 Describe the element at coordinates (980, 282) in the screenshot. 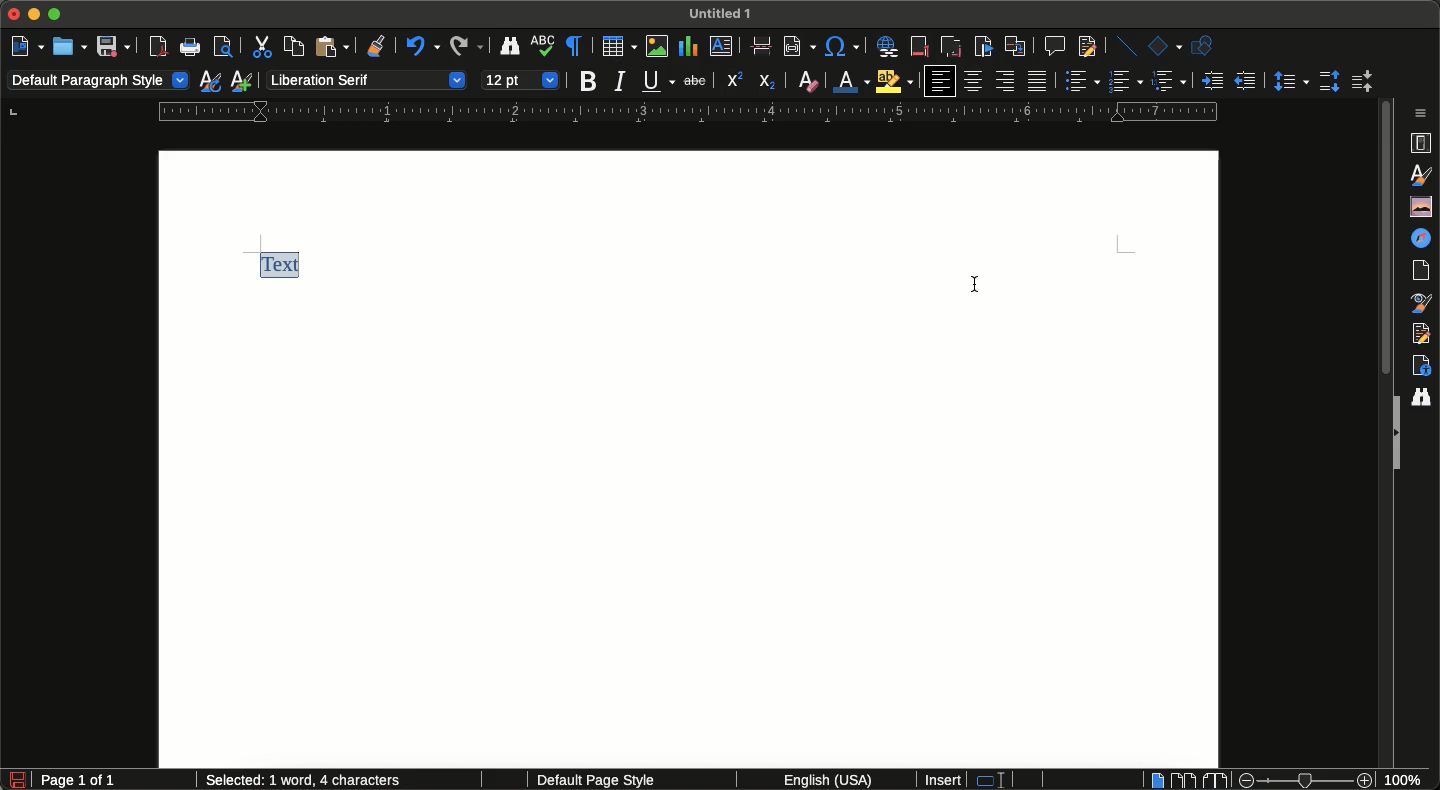

I see `Cursor on page for clicking` at that location.